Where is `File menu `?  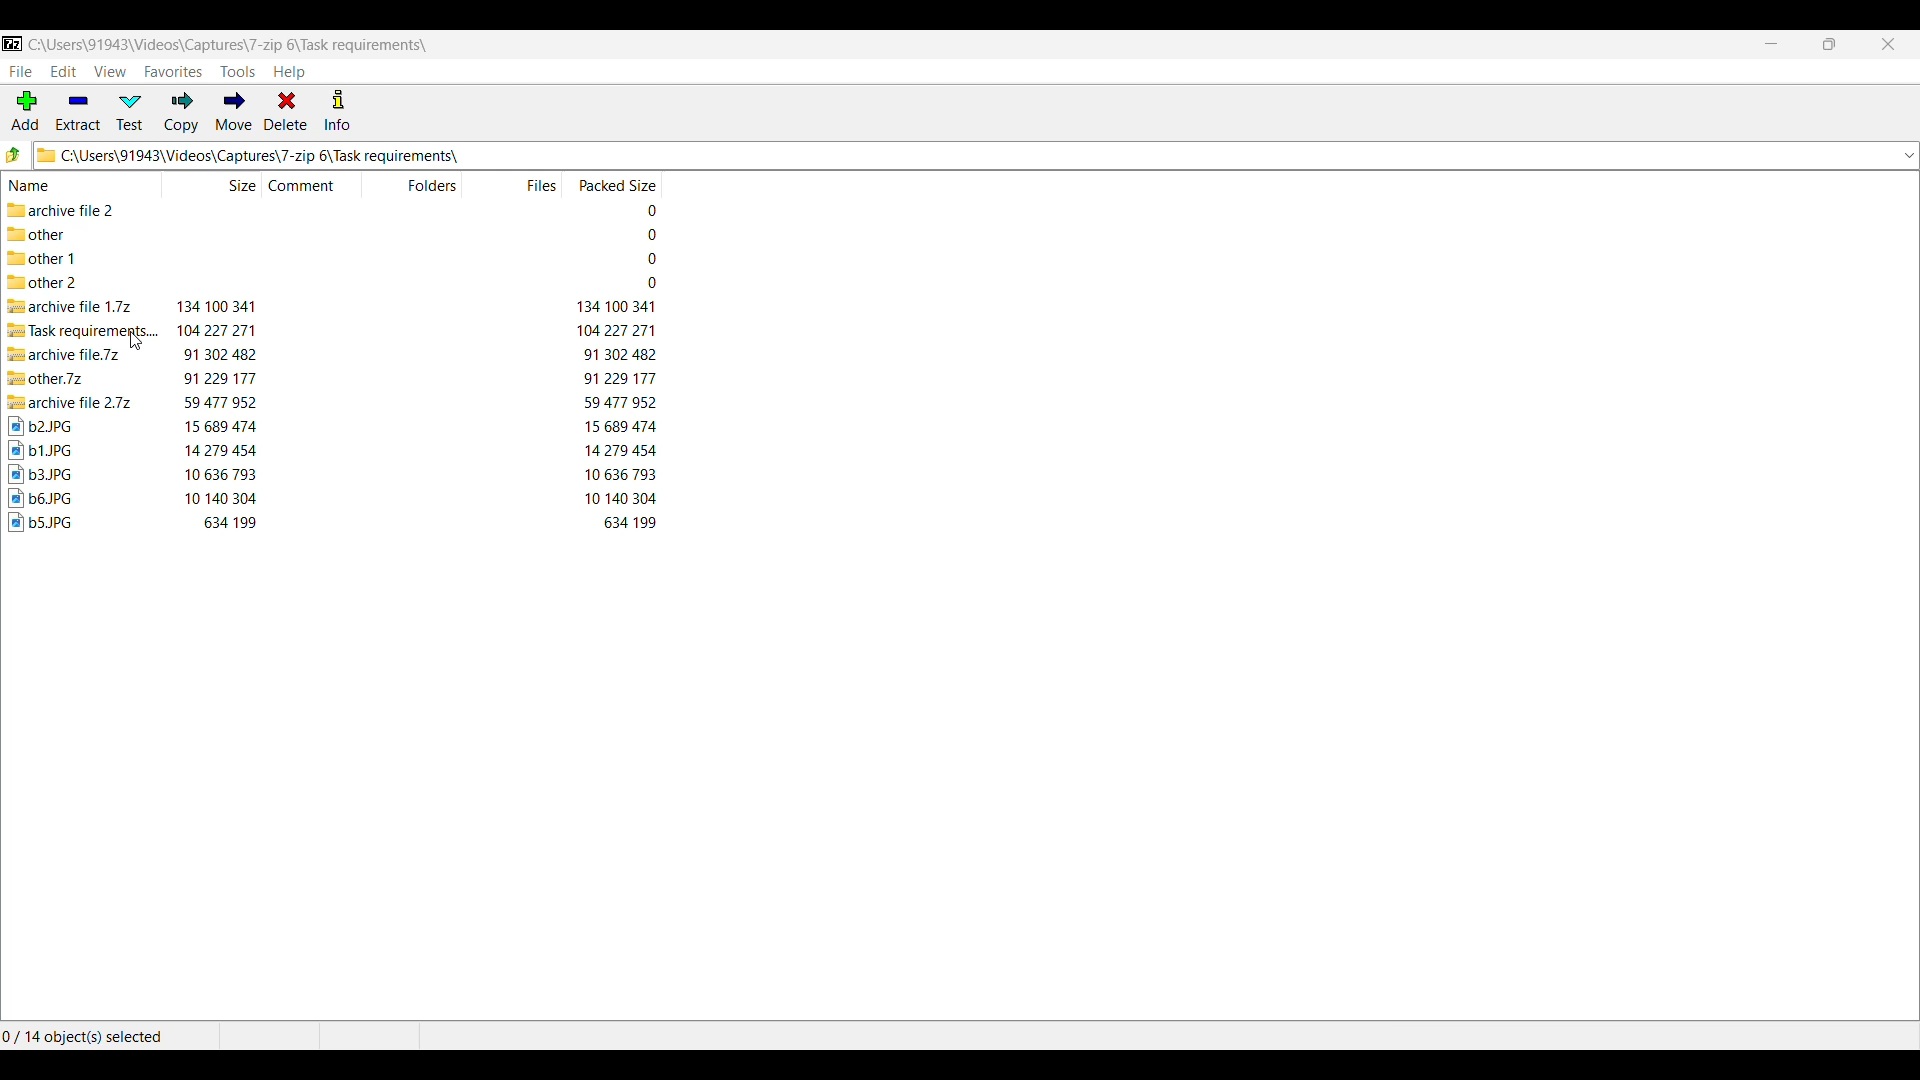
File menu  is located at coordinates (20, 71).